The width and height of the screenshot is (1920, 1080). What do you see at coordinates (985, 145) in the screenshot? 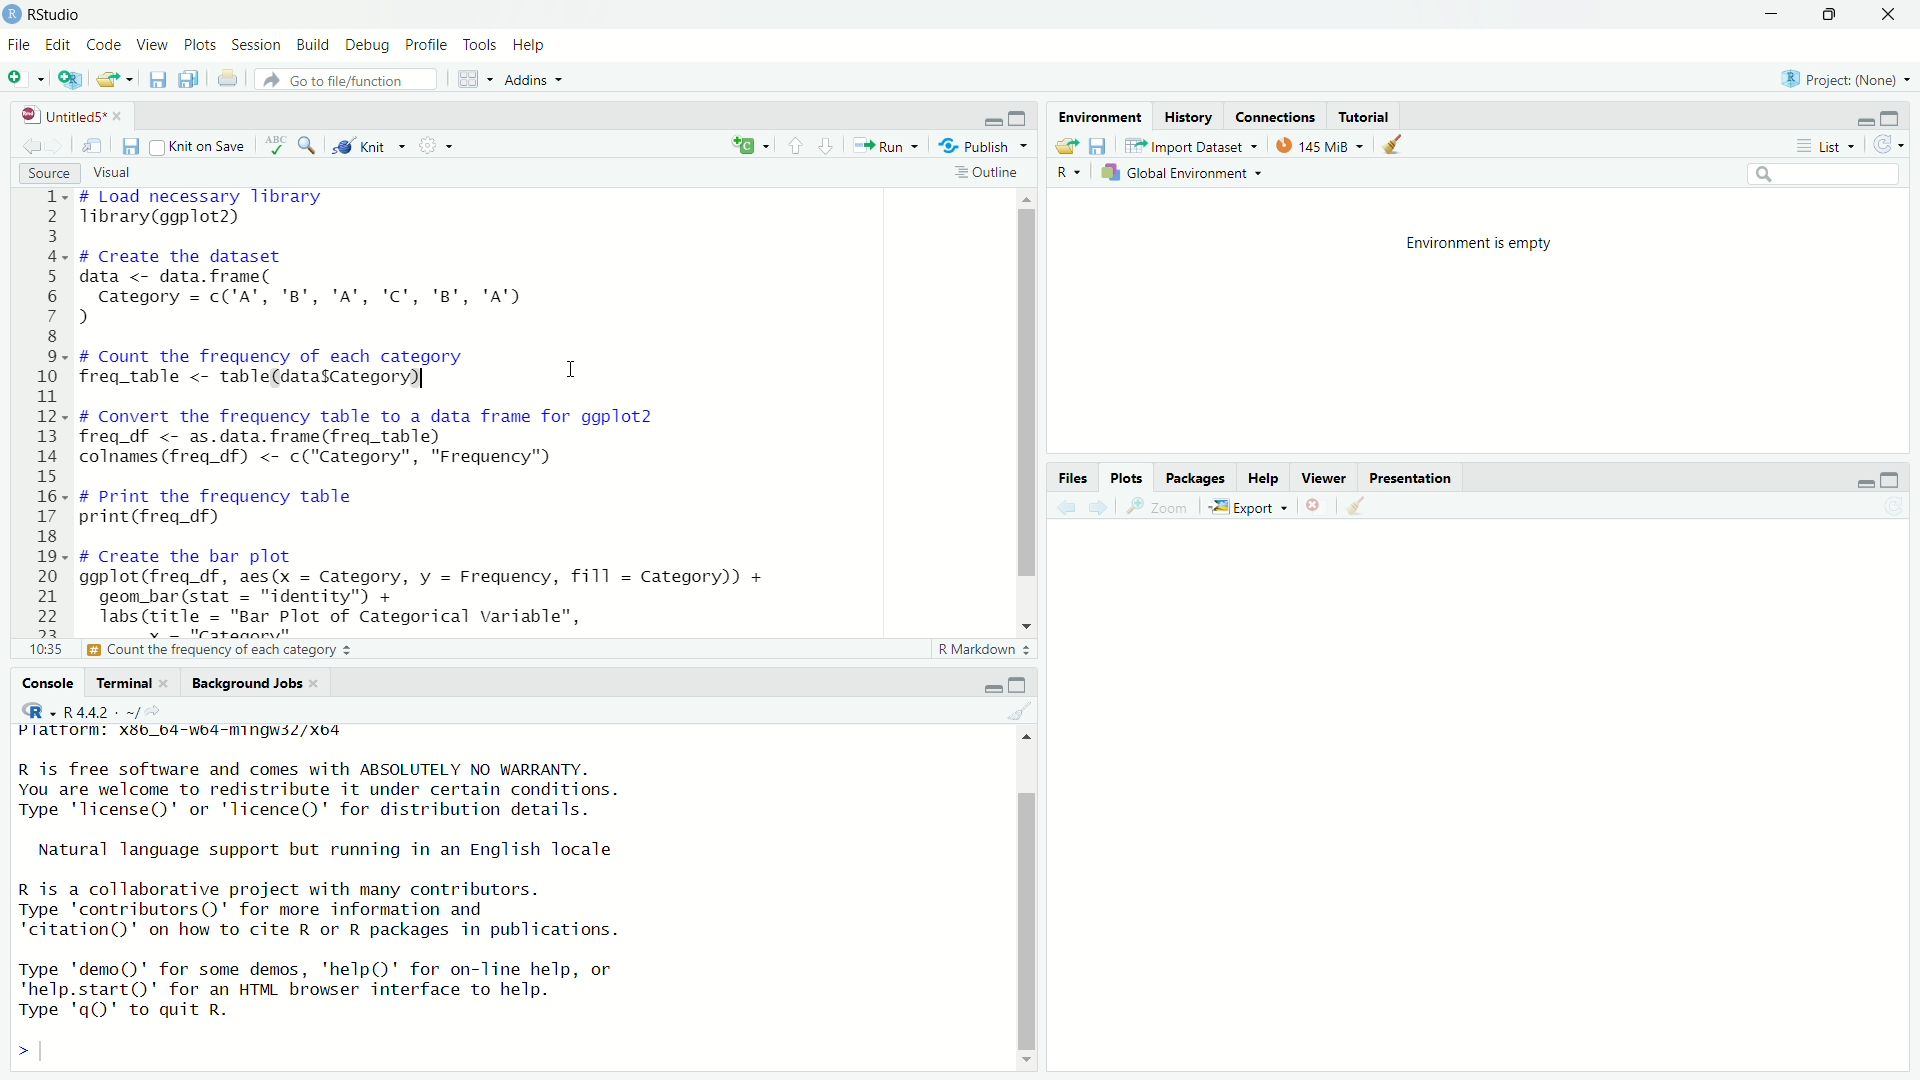
I see `Publish` at bounding box center [985, 145].